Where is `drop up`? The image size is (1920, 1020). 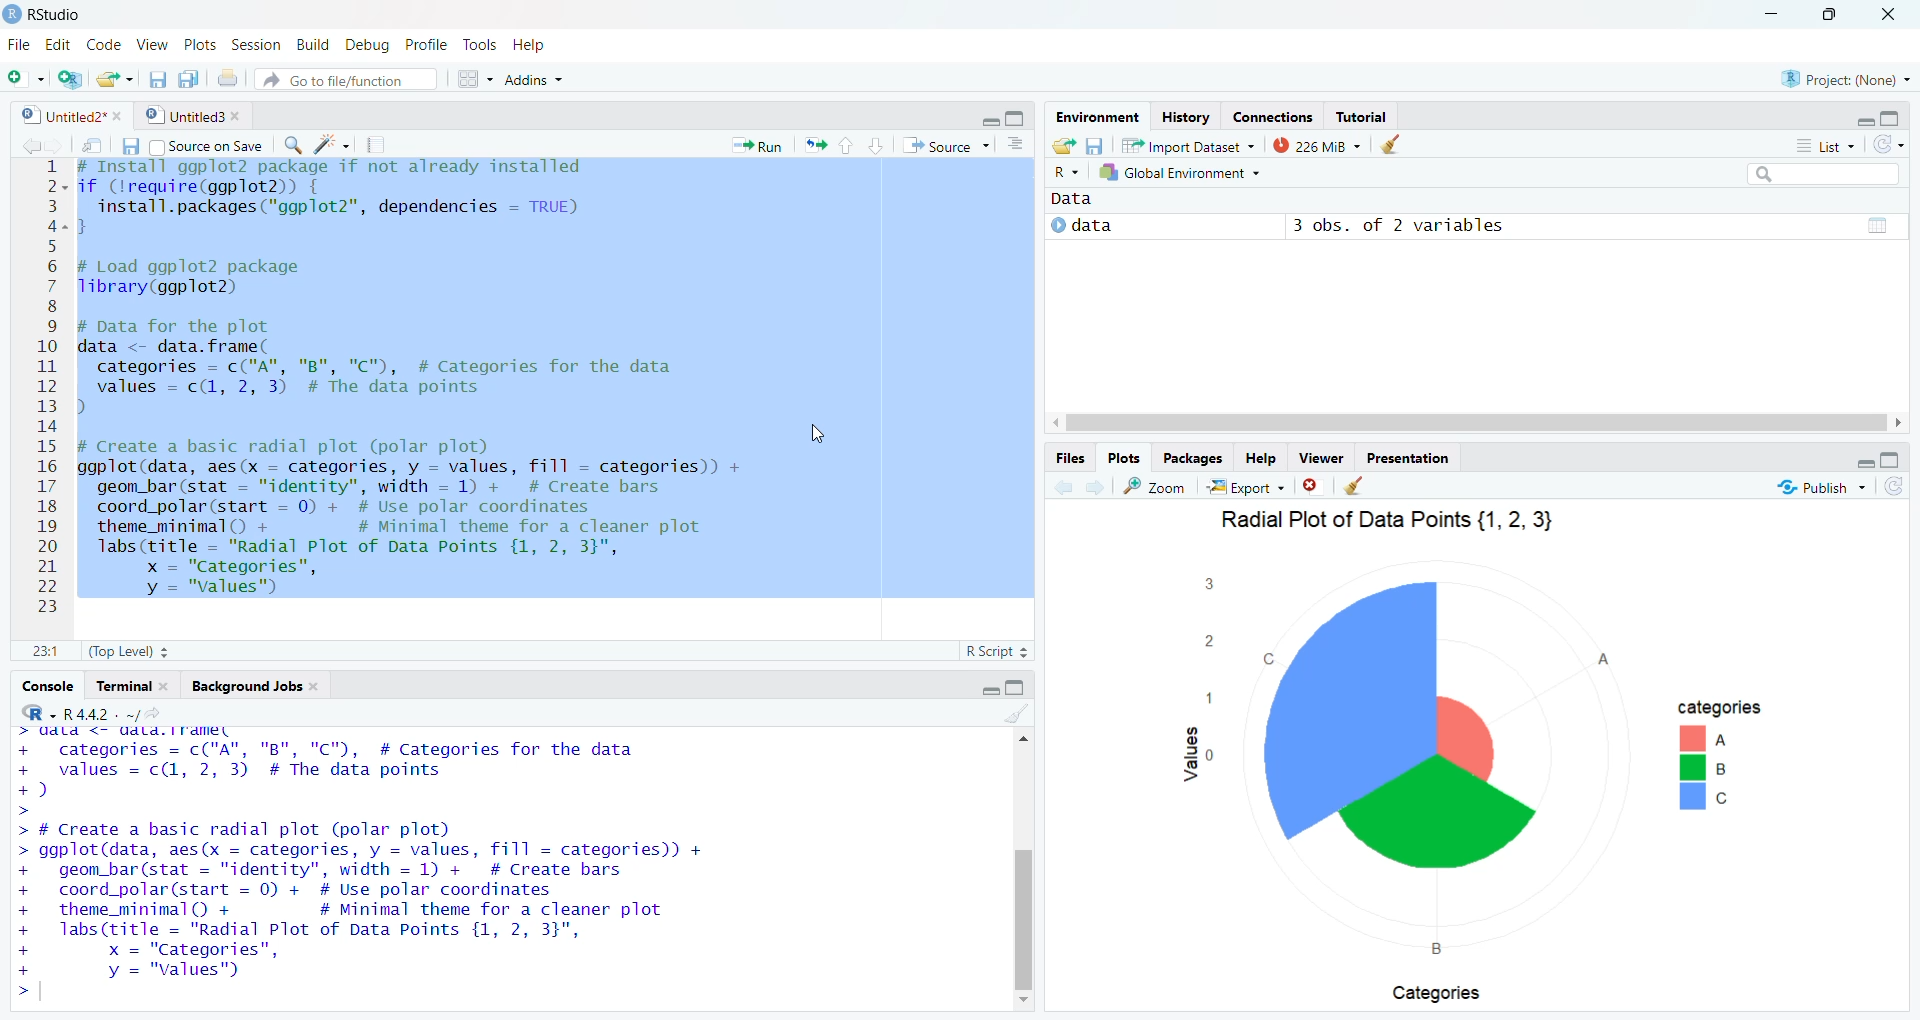 drop up is located at coordinates (1026, 742).